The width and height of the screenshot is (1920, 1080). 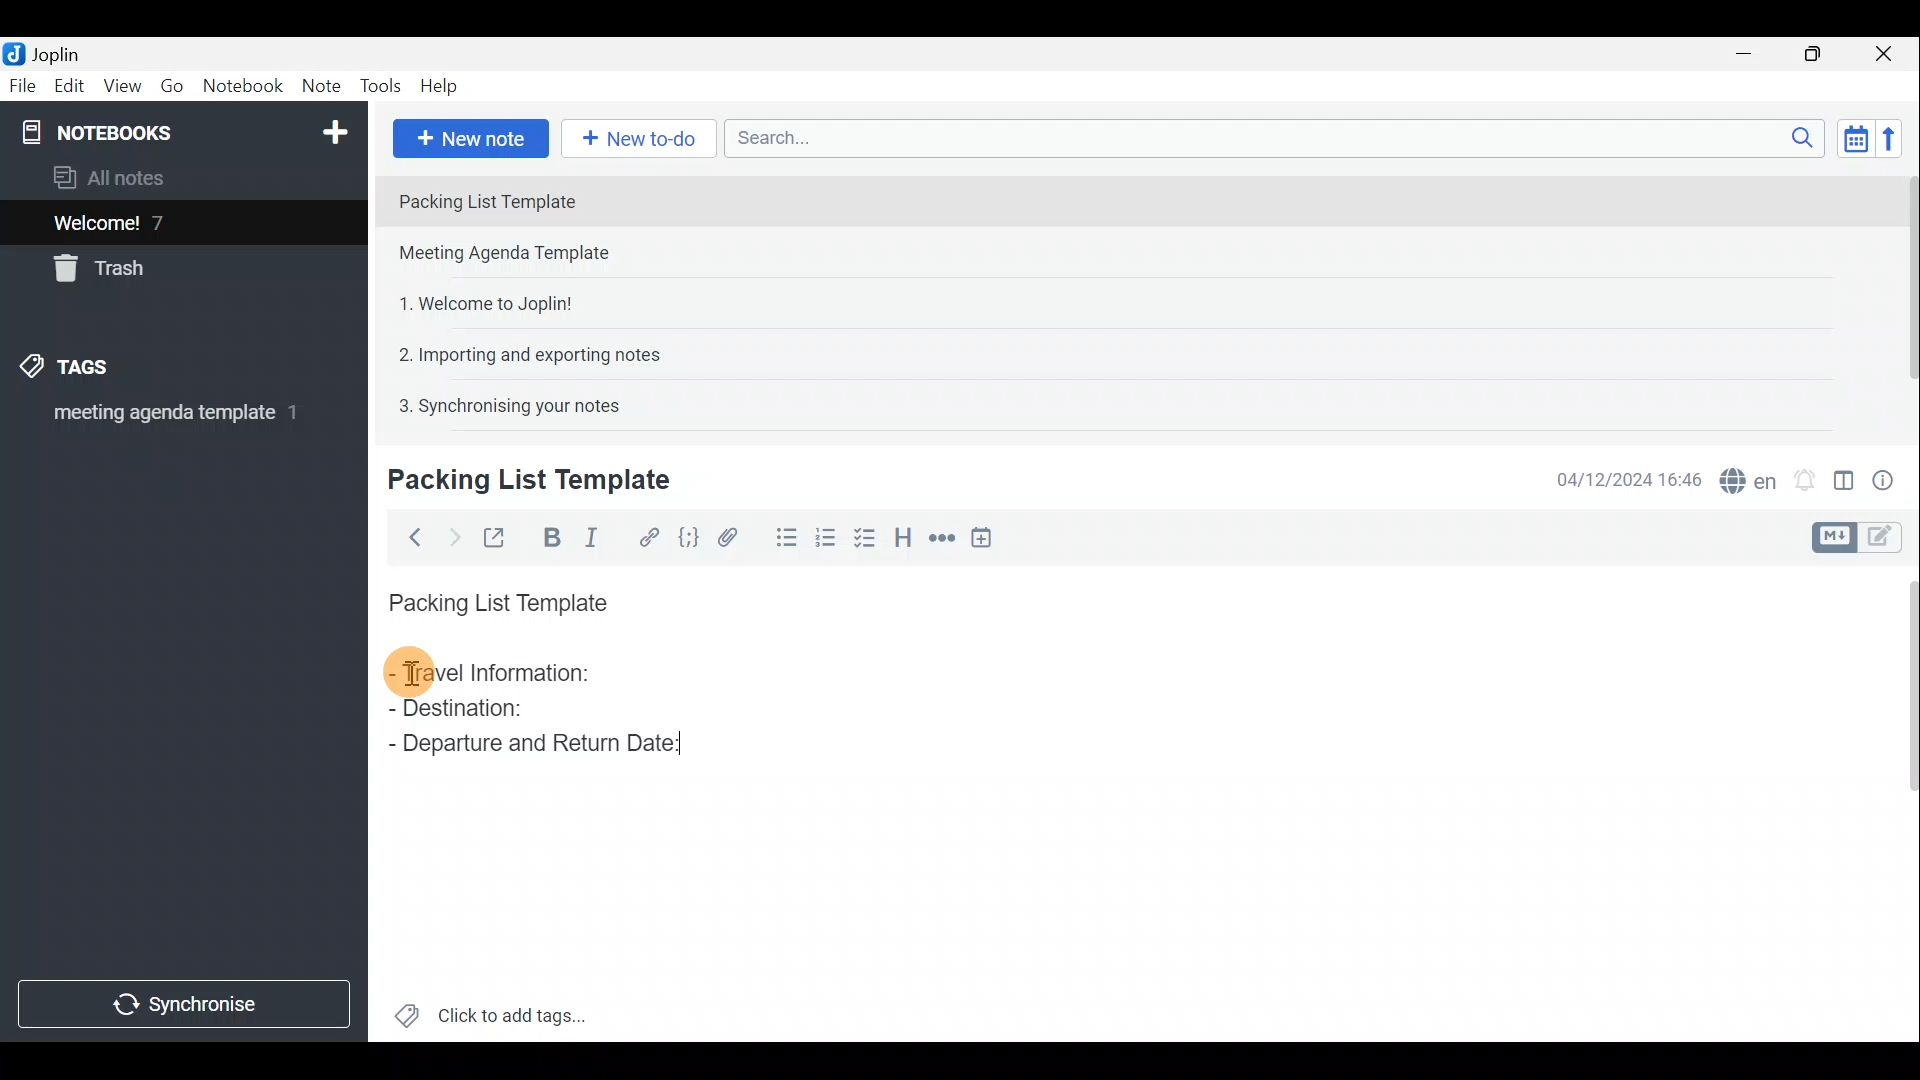 I want to click on Help, so click(x=442, y=88).